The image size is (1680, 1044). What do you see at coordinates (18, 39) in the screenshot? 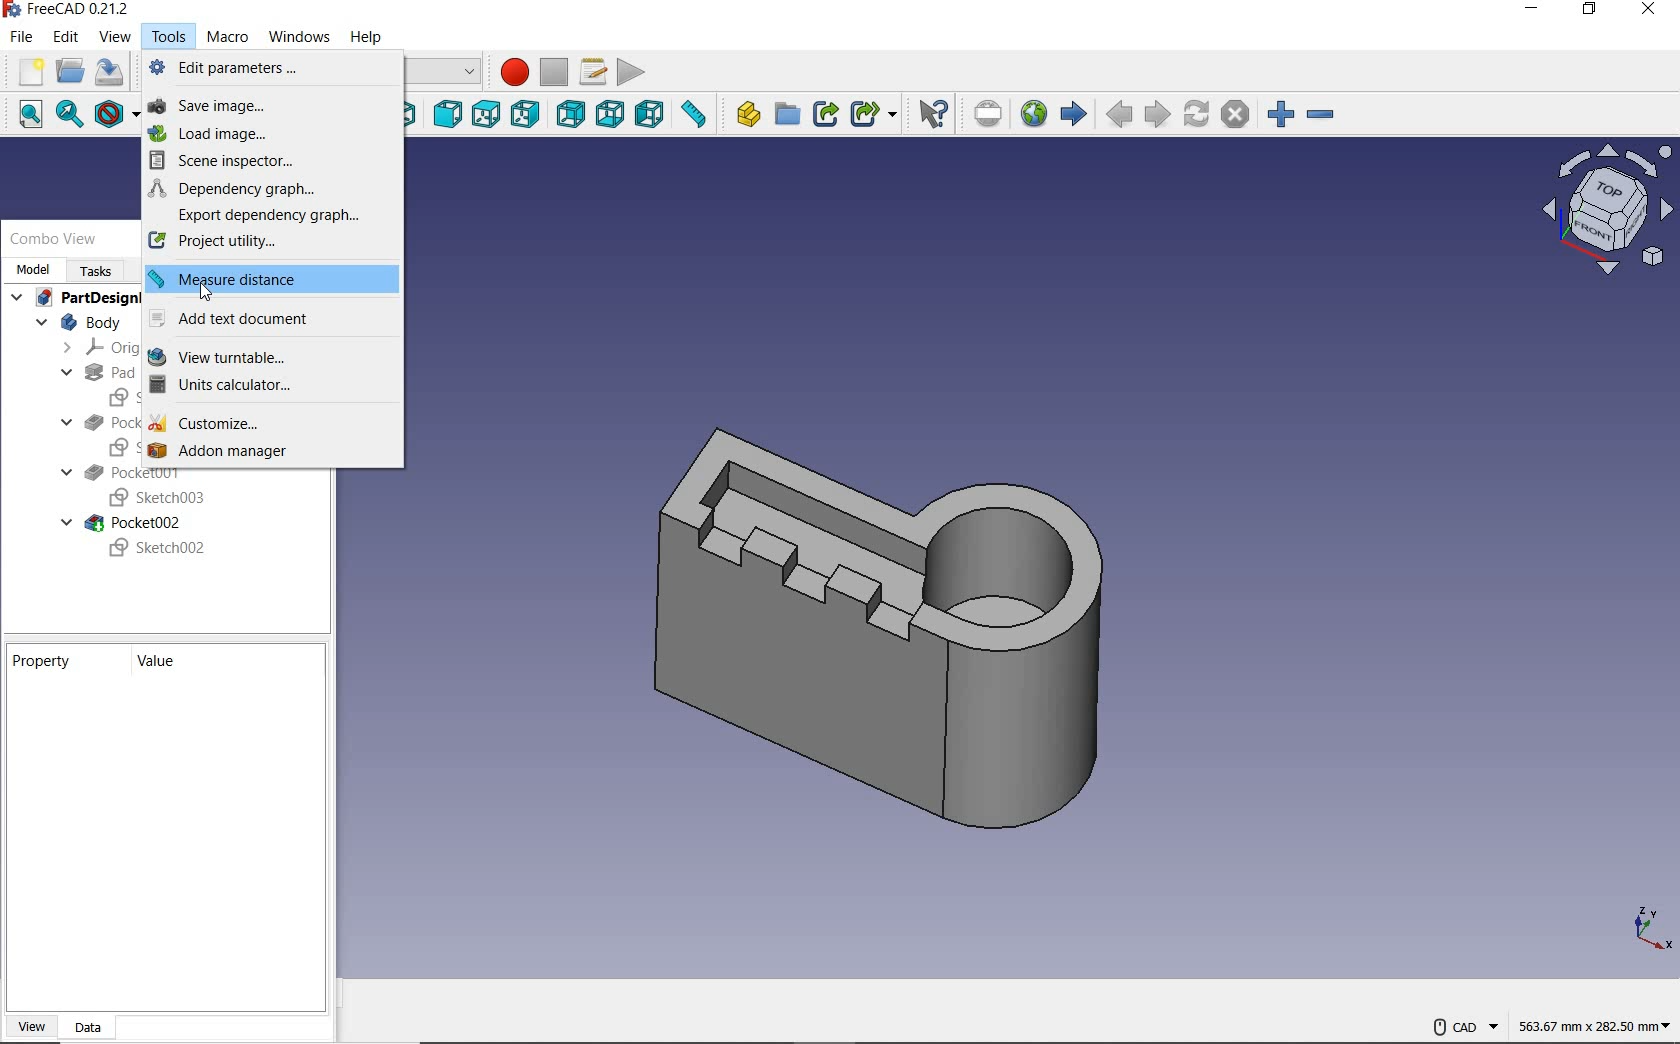
I see `file` at bounding box center [18, 39].